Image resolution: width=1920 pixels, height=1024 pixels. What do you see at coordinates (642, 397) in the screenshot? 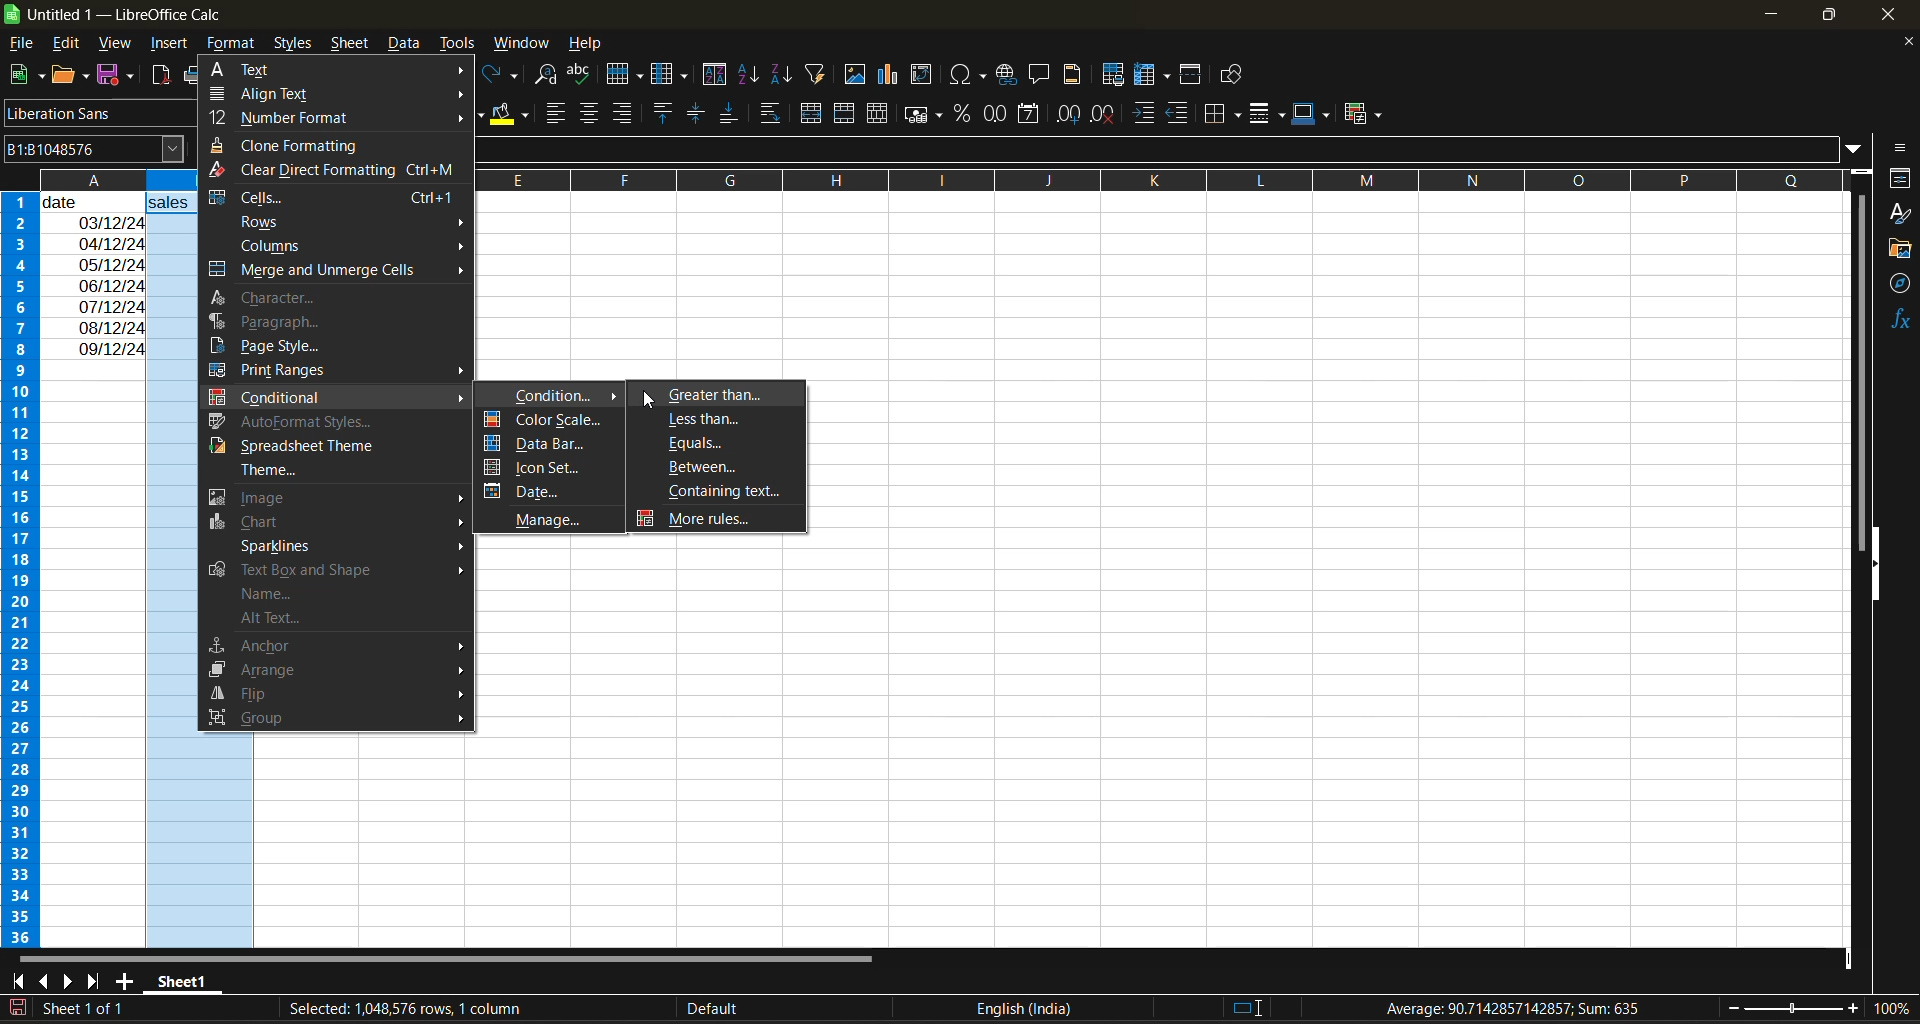
I see `cursor` at bounding box center [642, 397].